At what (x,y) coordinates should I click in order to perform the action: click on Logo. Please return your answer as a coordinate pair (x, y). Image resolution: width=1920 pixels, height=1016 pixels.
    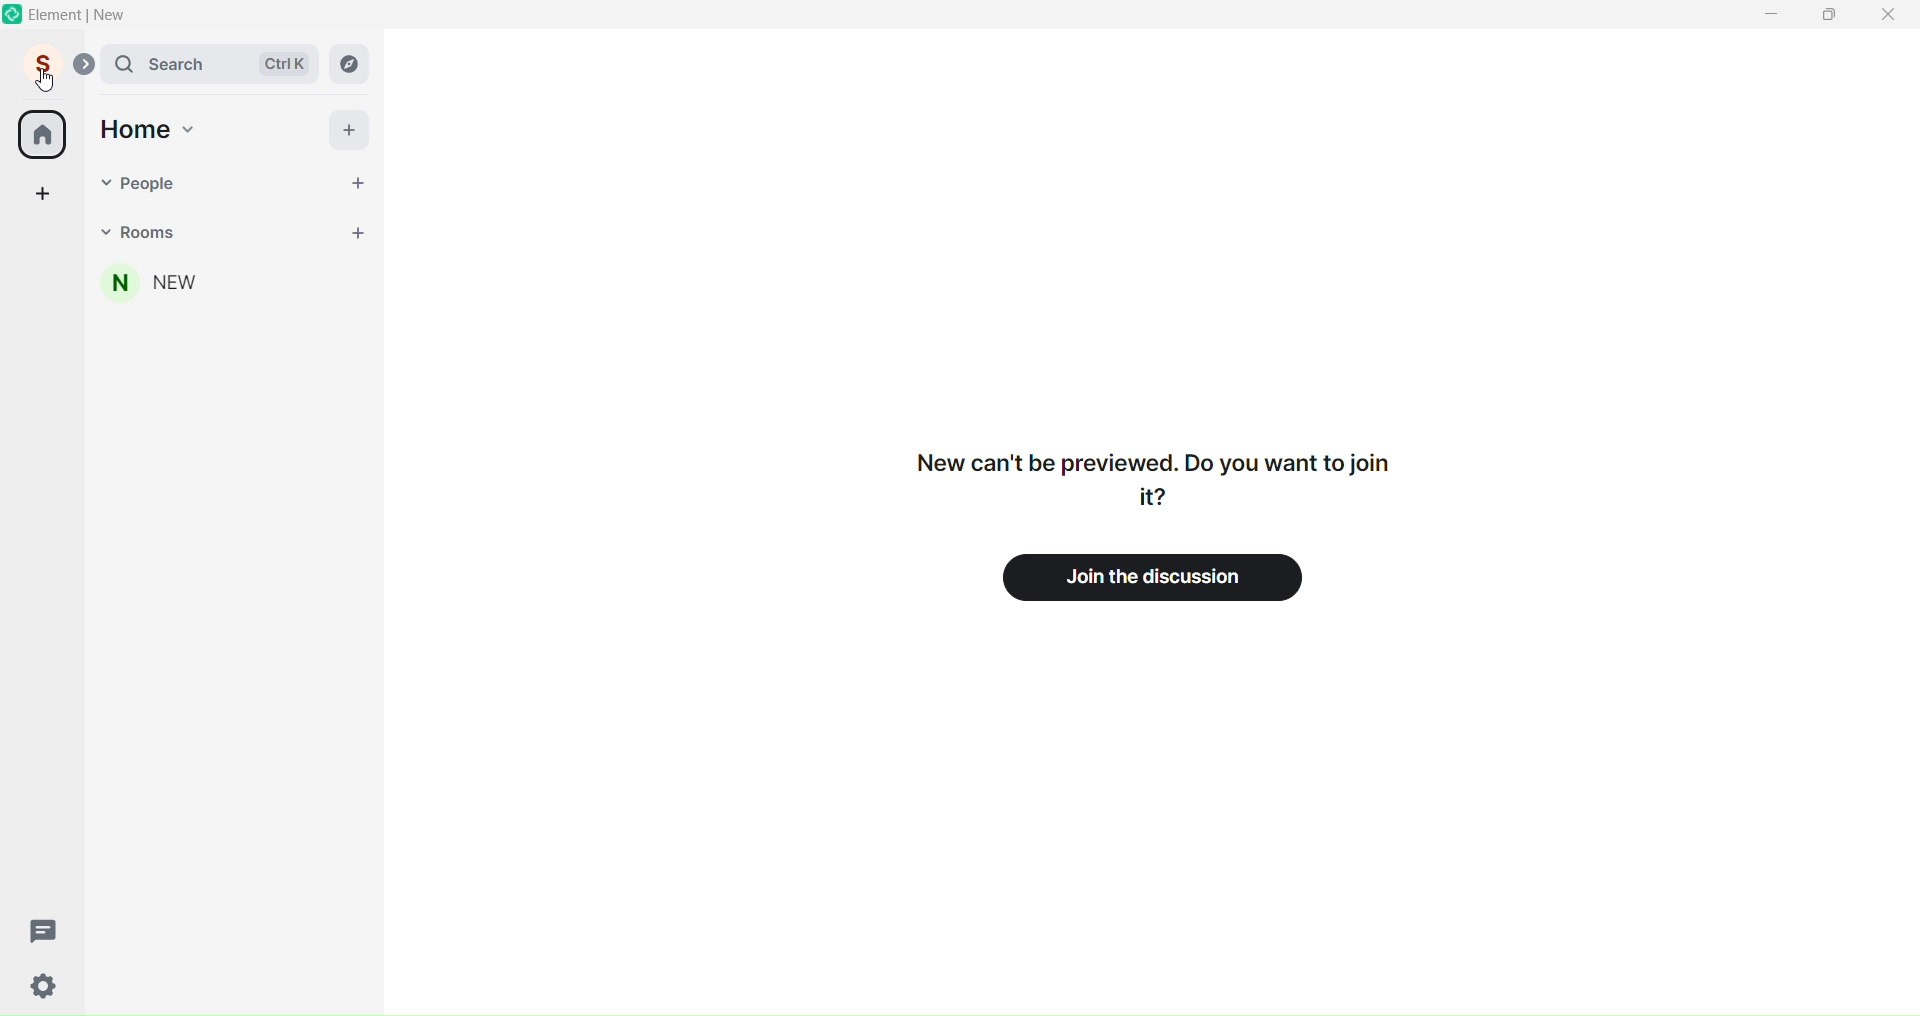
    Looking at the image, I should click on (12, 16).